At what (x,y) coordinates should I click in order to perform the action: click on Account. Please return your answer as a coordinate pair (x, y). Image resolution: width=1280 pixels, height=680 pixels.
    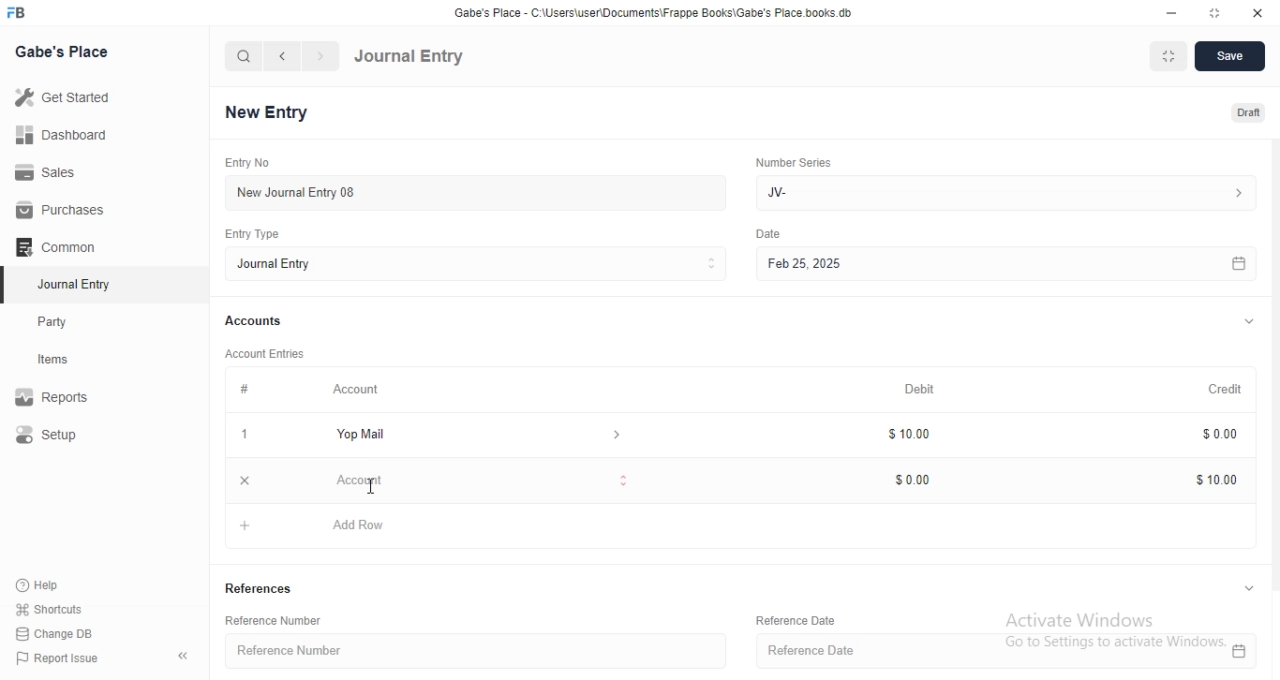
    Looking at the image, I should click on (475, 484).